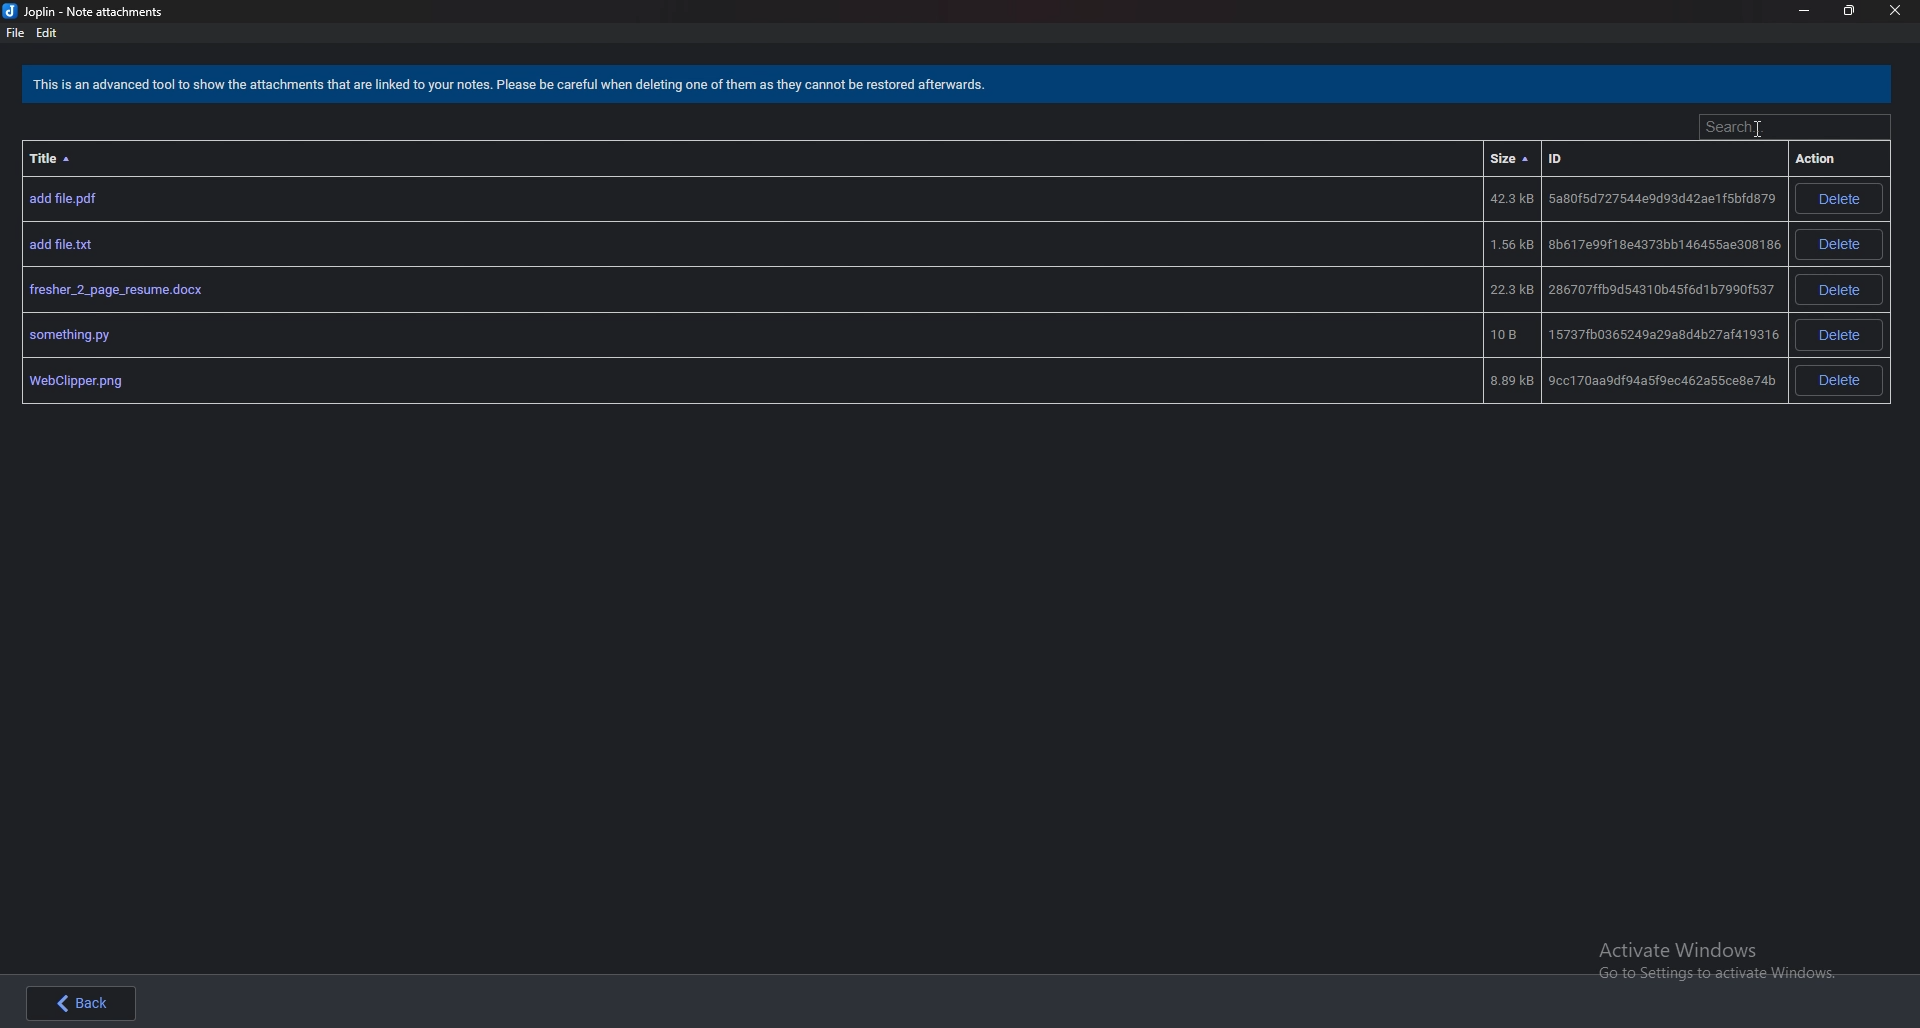 This screenshot has width=1920, height=1028. Describe the element at coordinates (1825, 158) in the screenshot. I see `Action` at that location.